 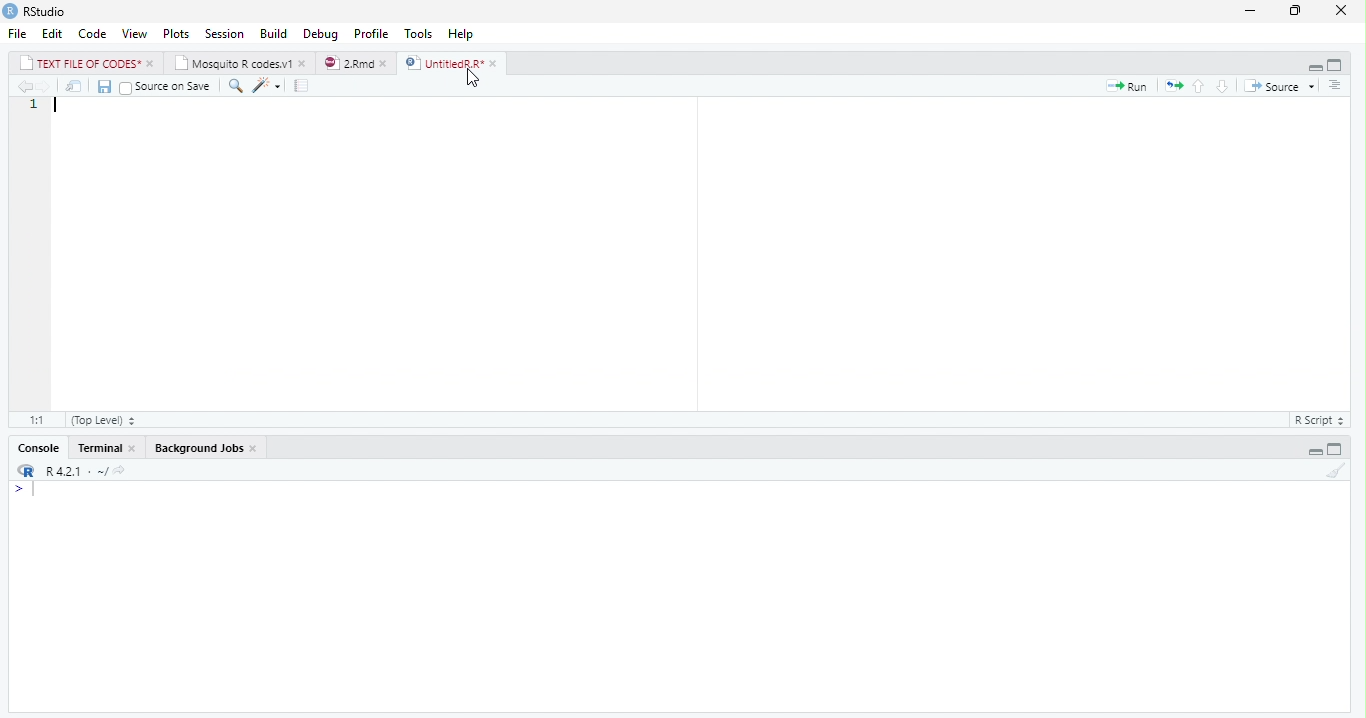 What do you see at coordinates (479, 81) in the screenshot?
I see `cursor` at bounding box center [479, 81].